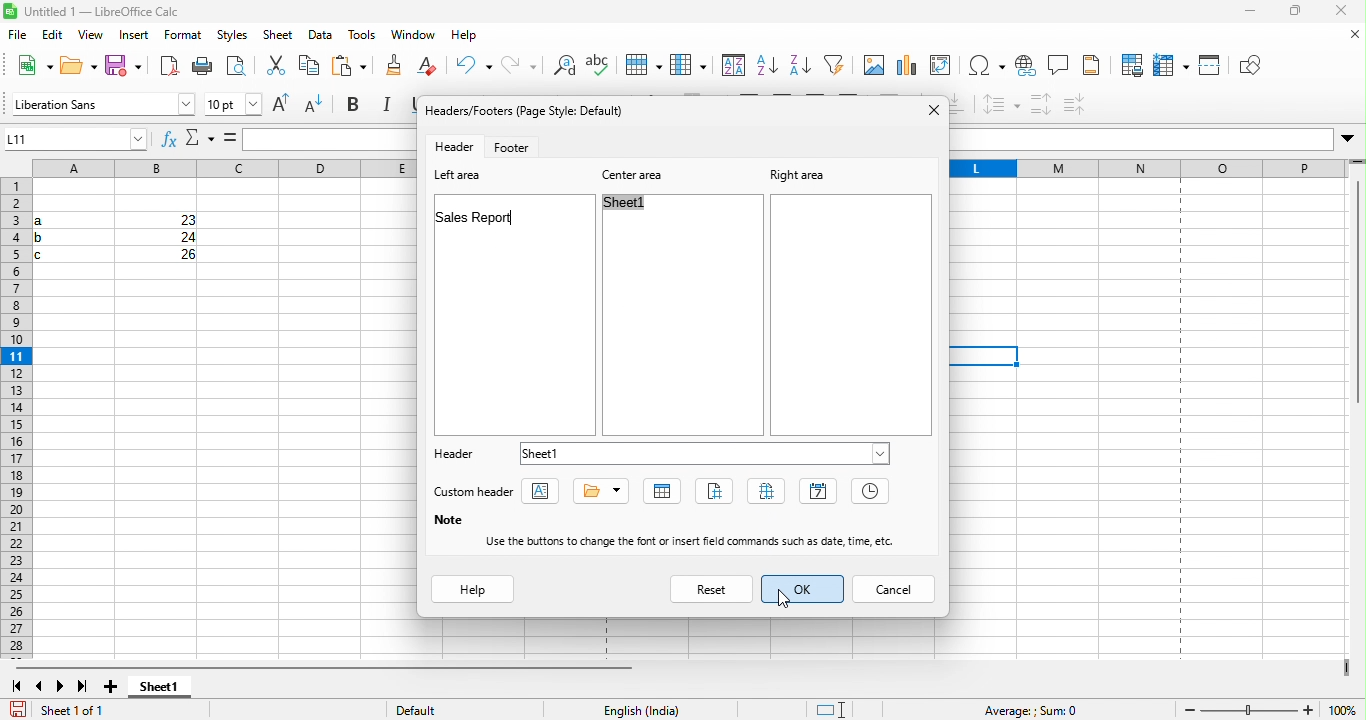 This screenshot has width=1366, height=720. Describe the element at coordinates (730, 66) in the screenshot. I see `sort ascending` at that location.